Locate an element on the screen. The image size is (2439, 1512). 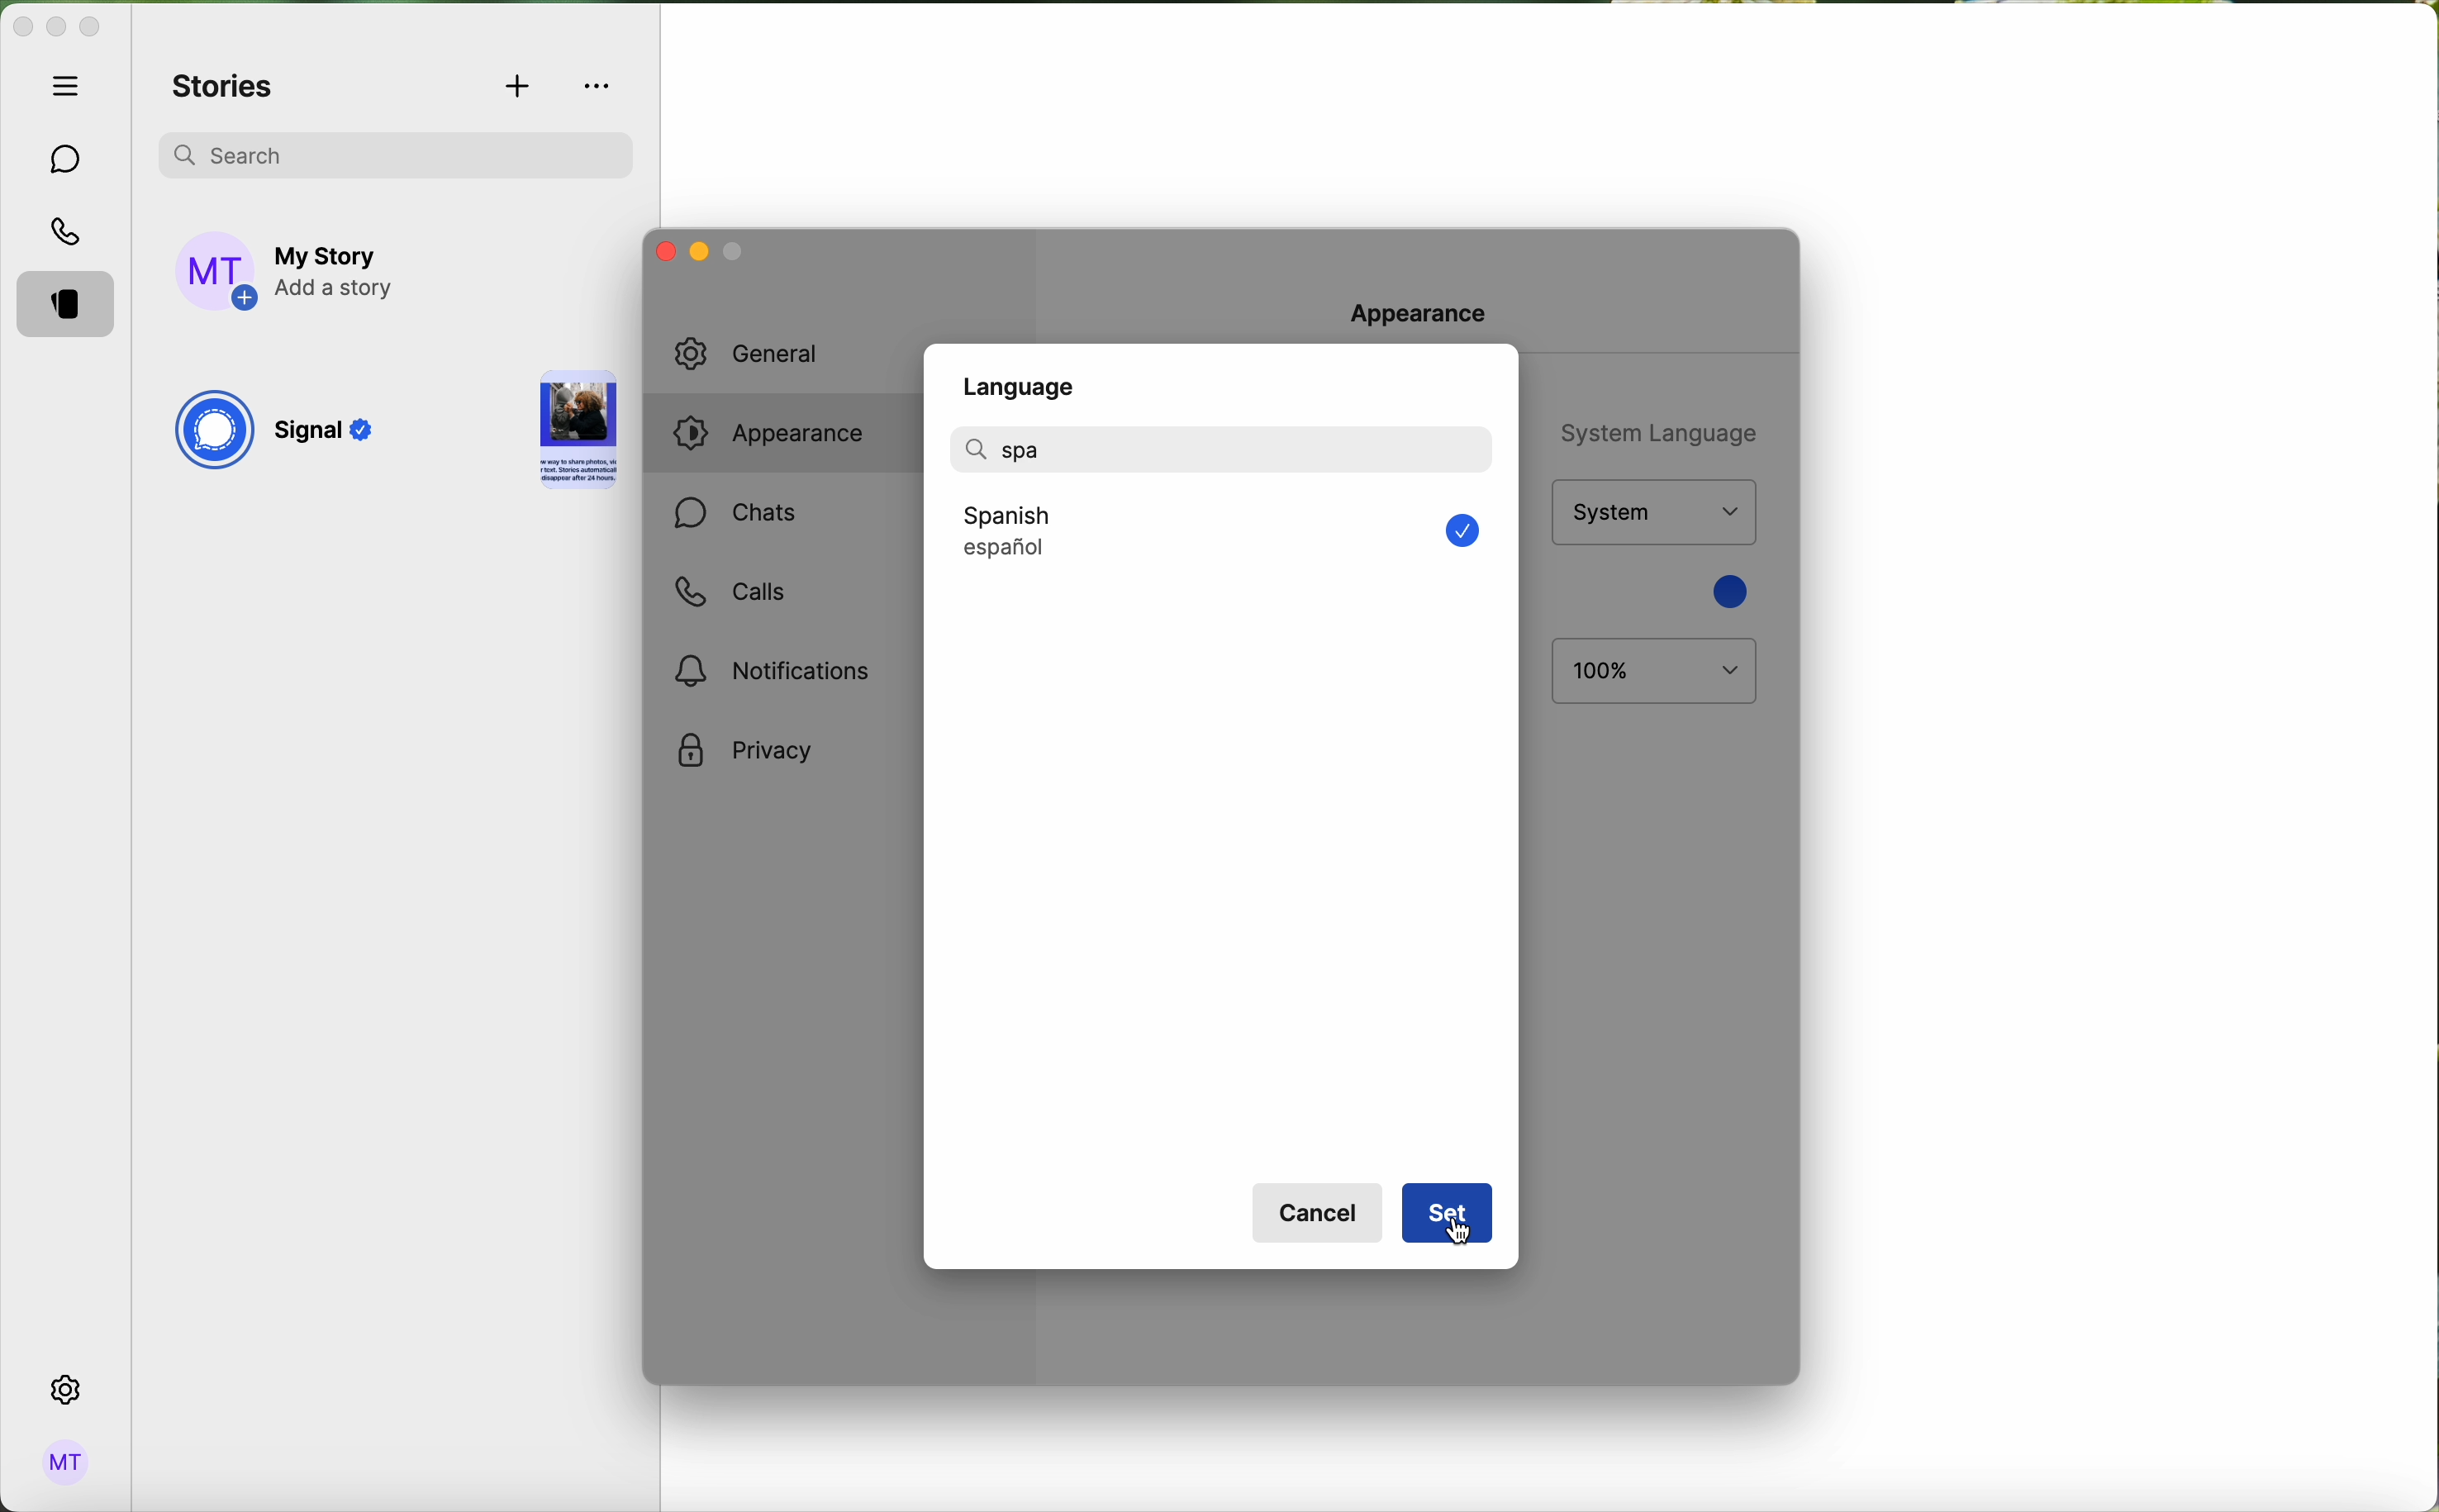
checkbox is located at coordinates (1454, 532).